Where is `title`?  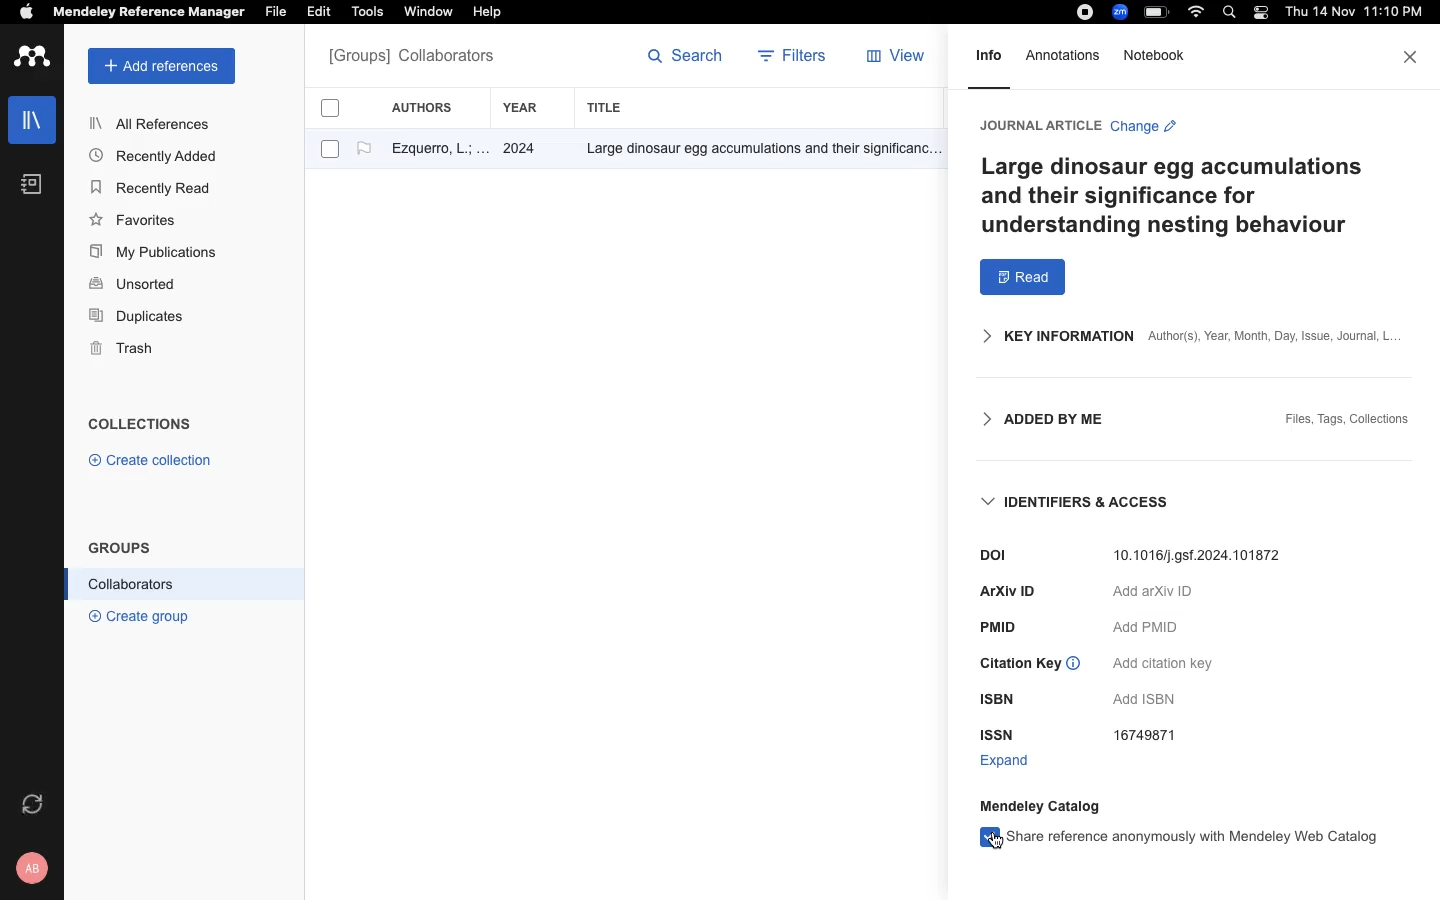
title is located at coordinates (608, 107).